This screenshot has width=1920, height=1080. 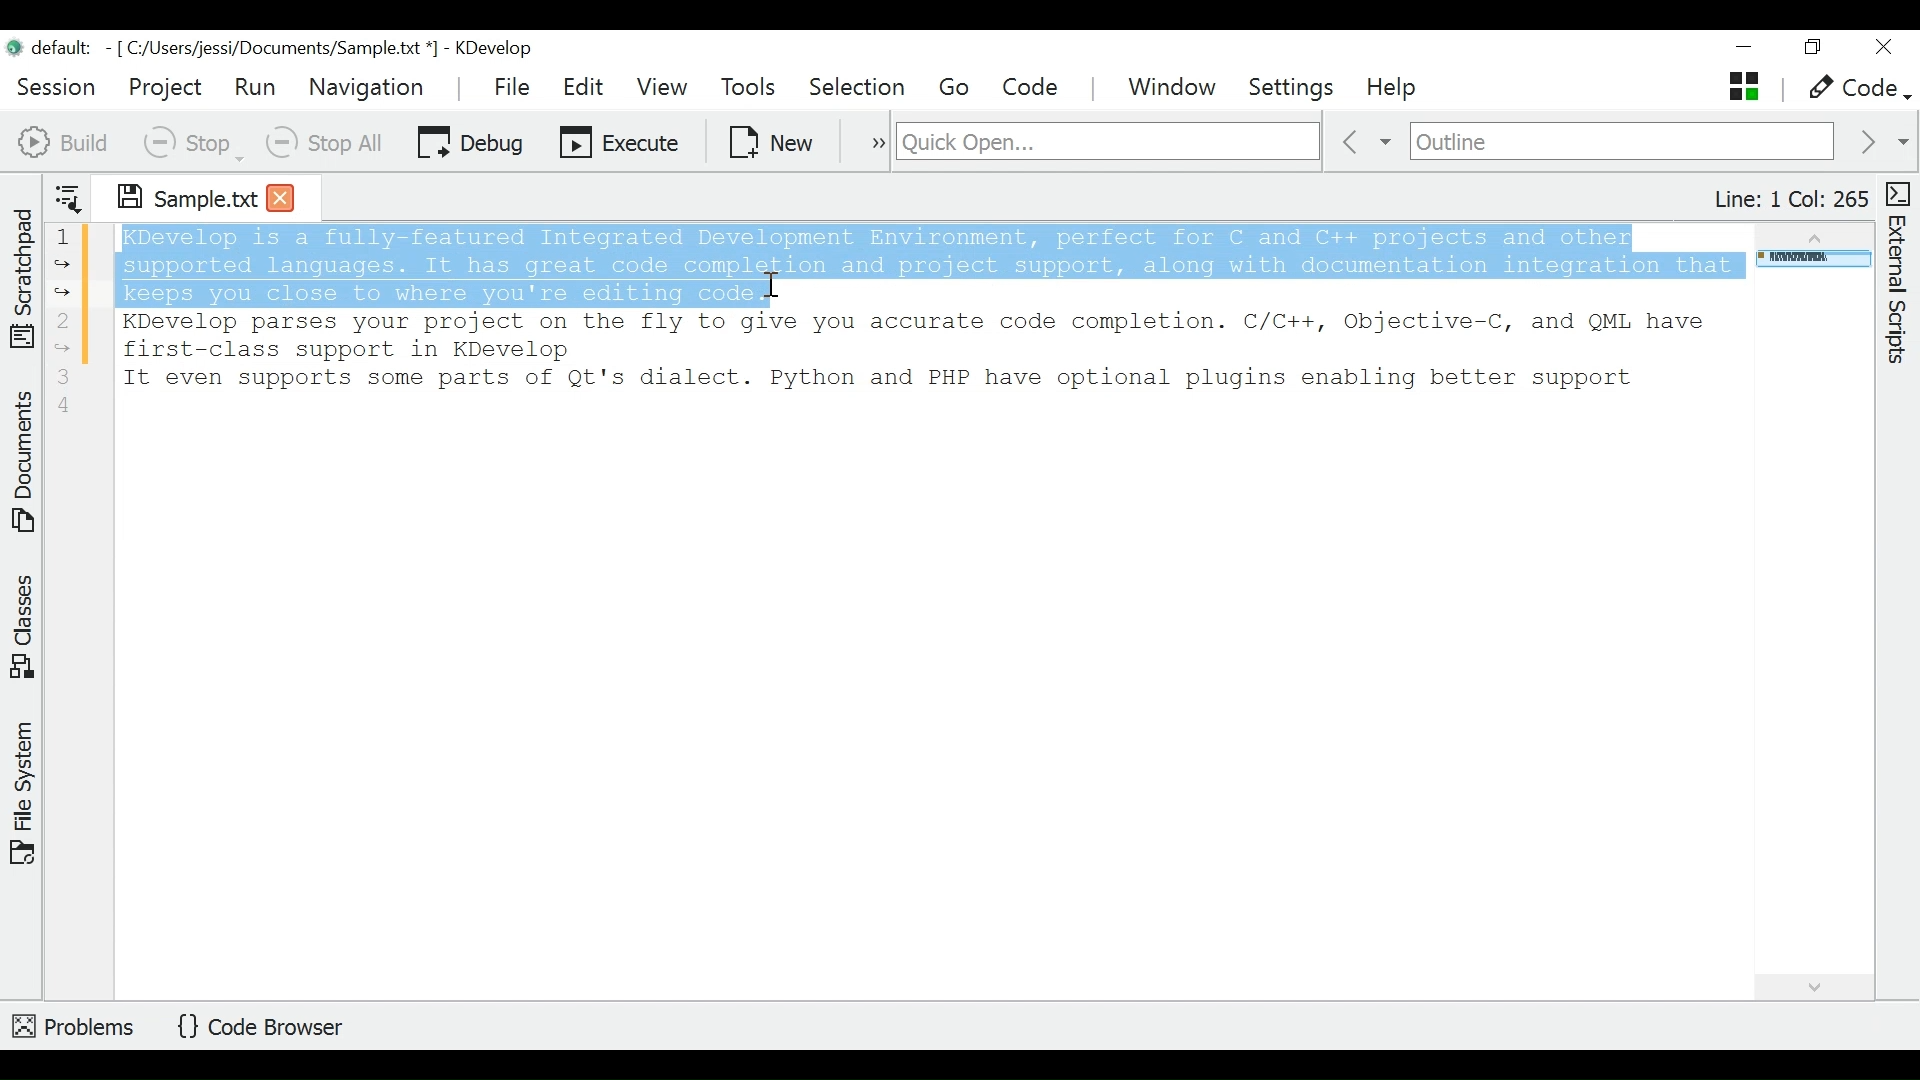 I want to click on External Scripts, so click(x=1901, y=274).